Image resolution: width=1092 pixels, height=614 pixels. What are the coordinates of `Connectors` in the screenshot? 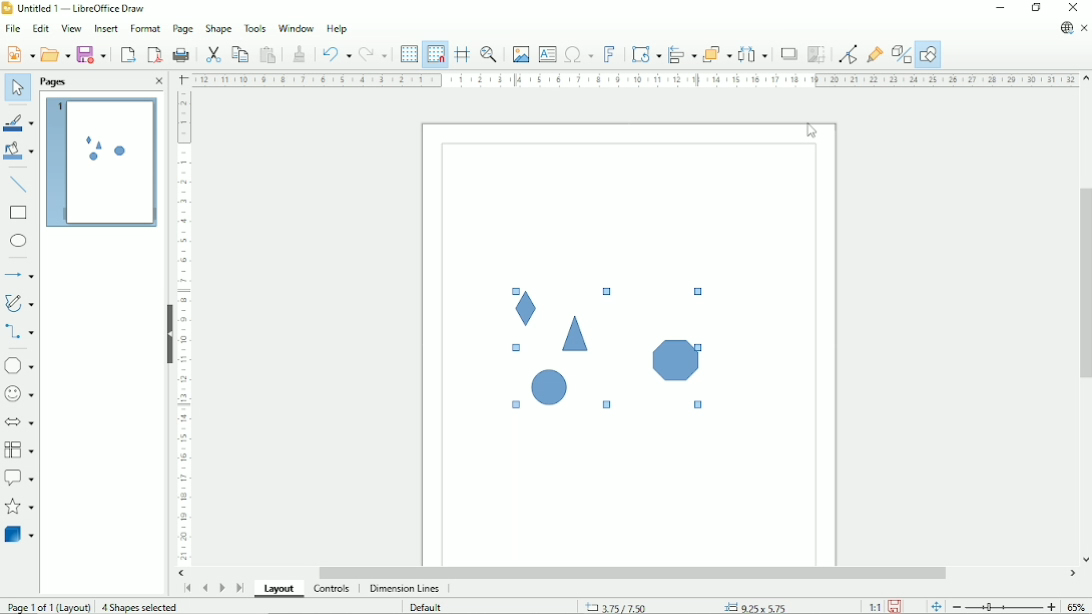 It's located at (20, 333).